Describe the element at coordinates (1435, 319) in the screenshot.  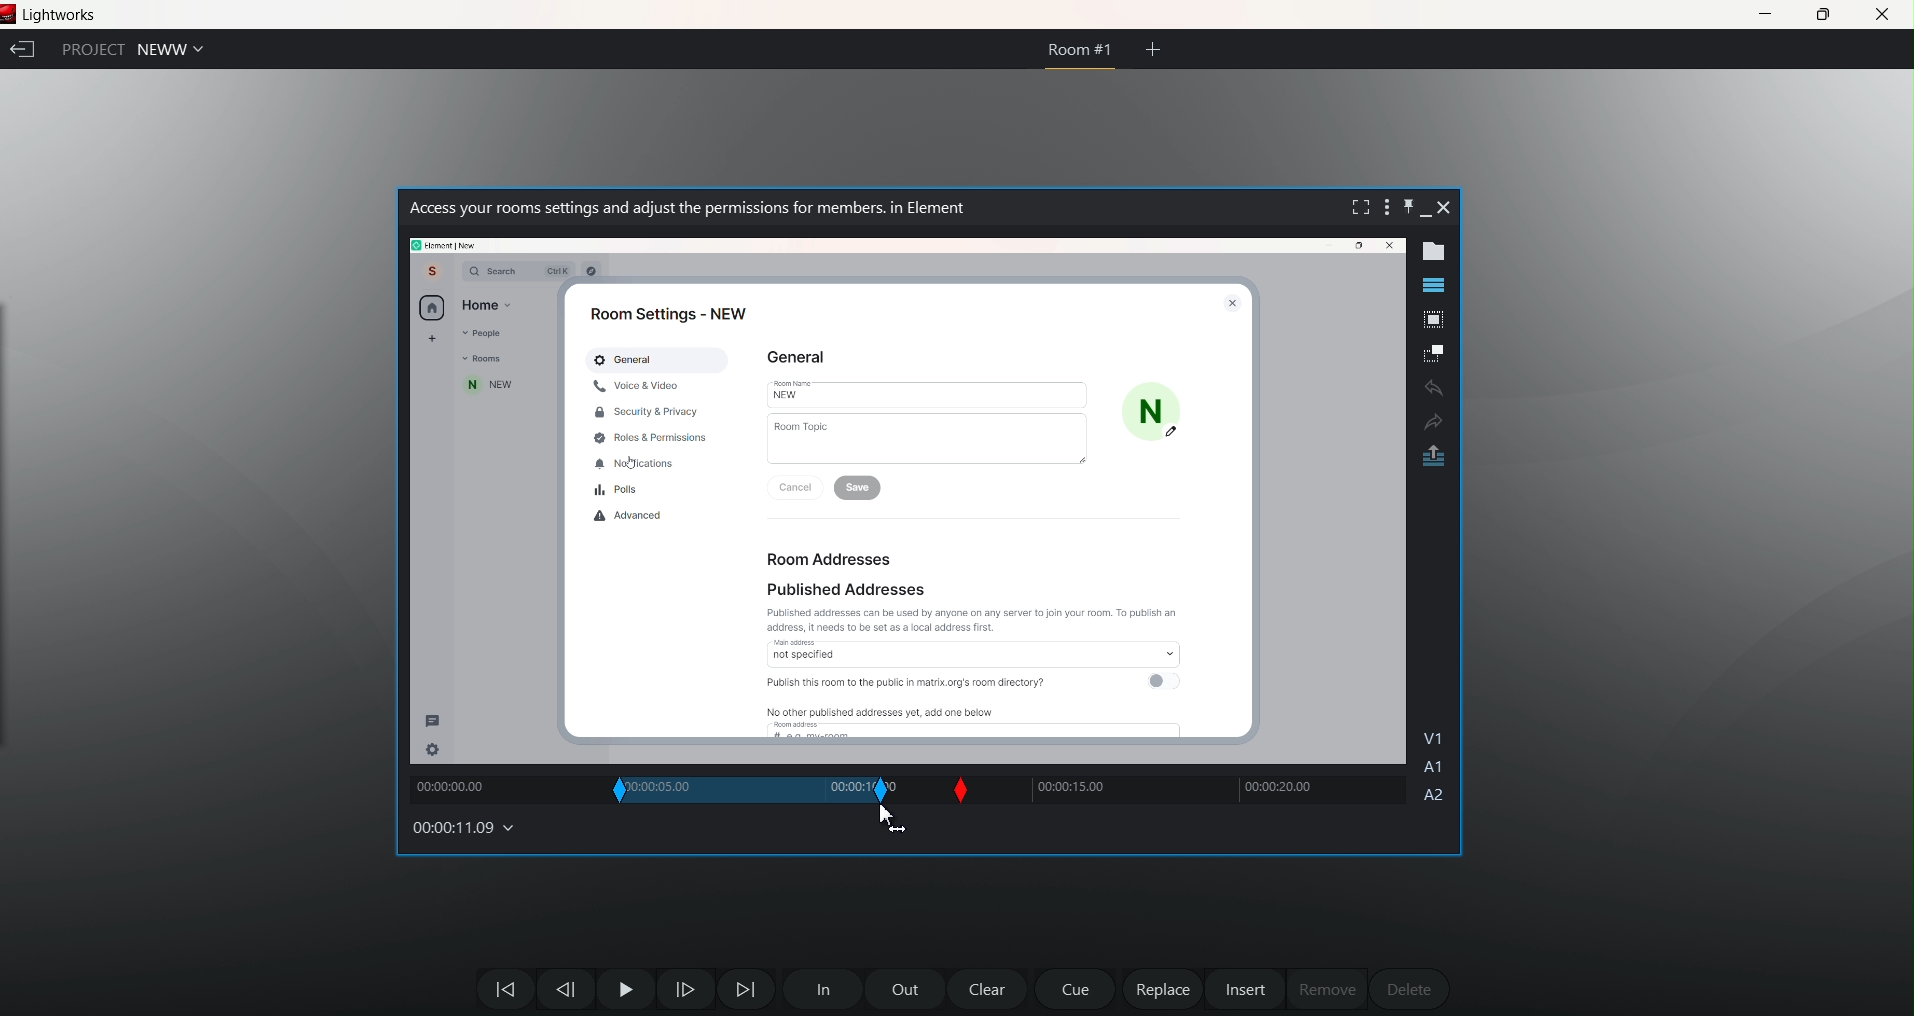
I see `pop out tile` at that location.